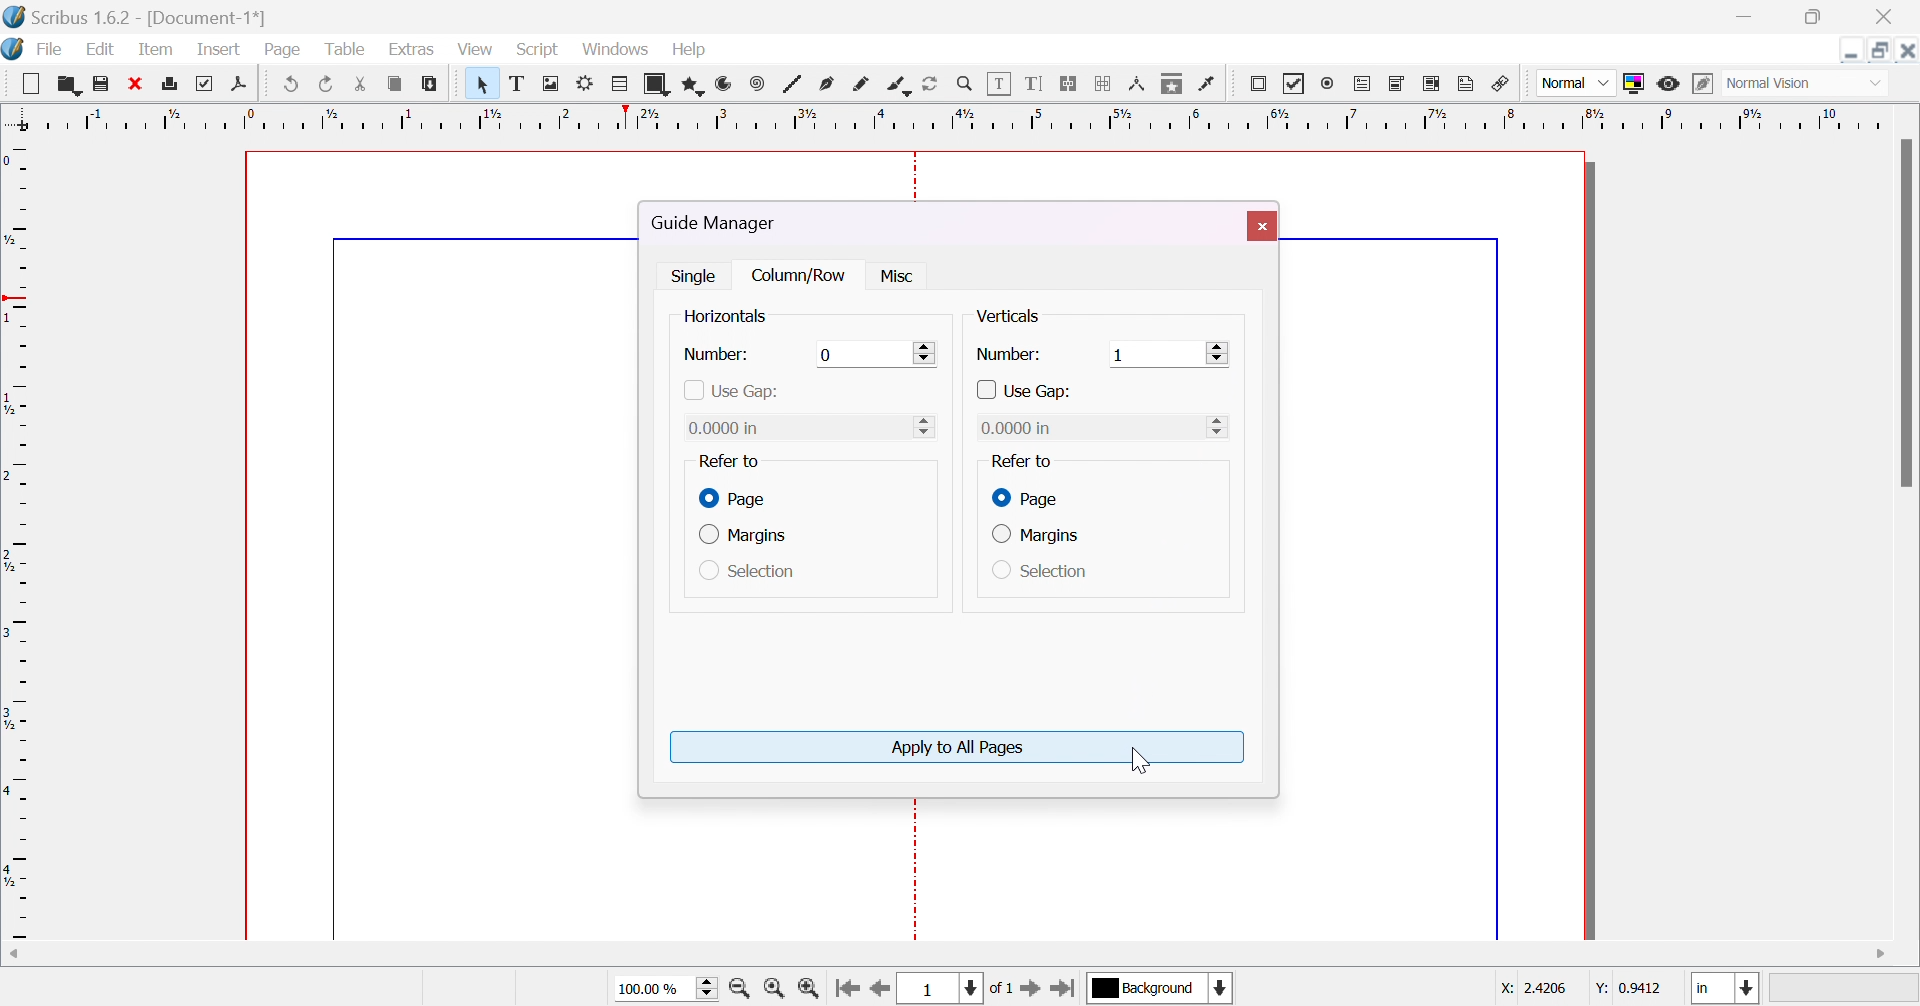 The height and width of the screenshot is (1006, 1920). I want to click on PDF list box, so click(1434, 83).